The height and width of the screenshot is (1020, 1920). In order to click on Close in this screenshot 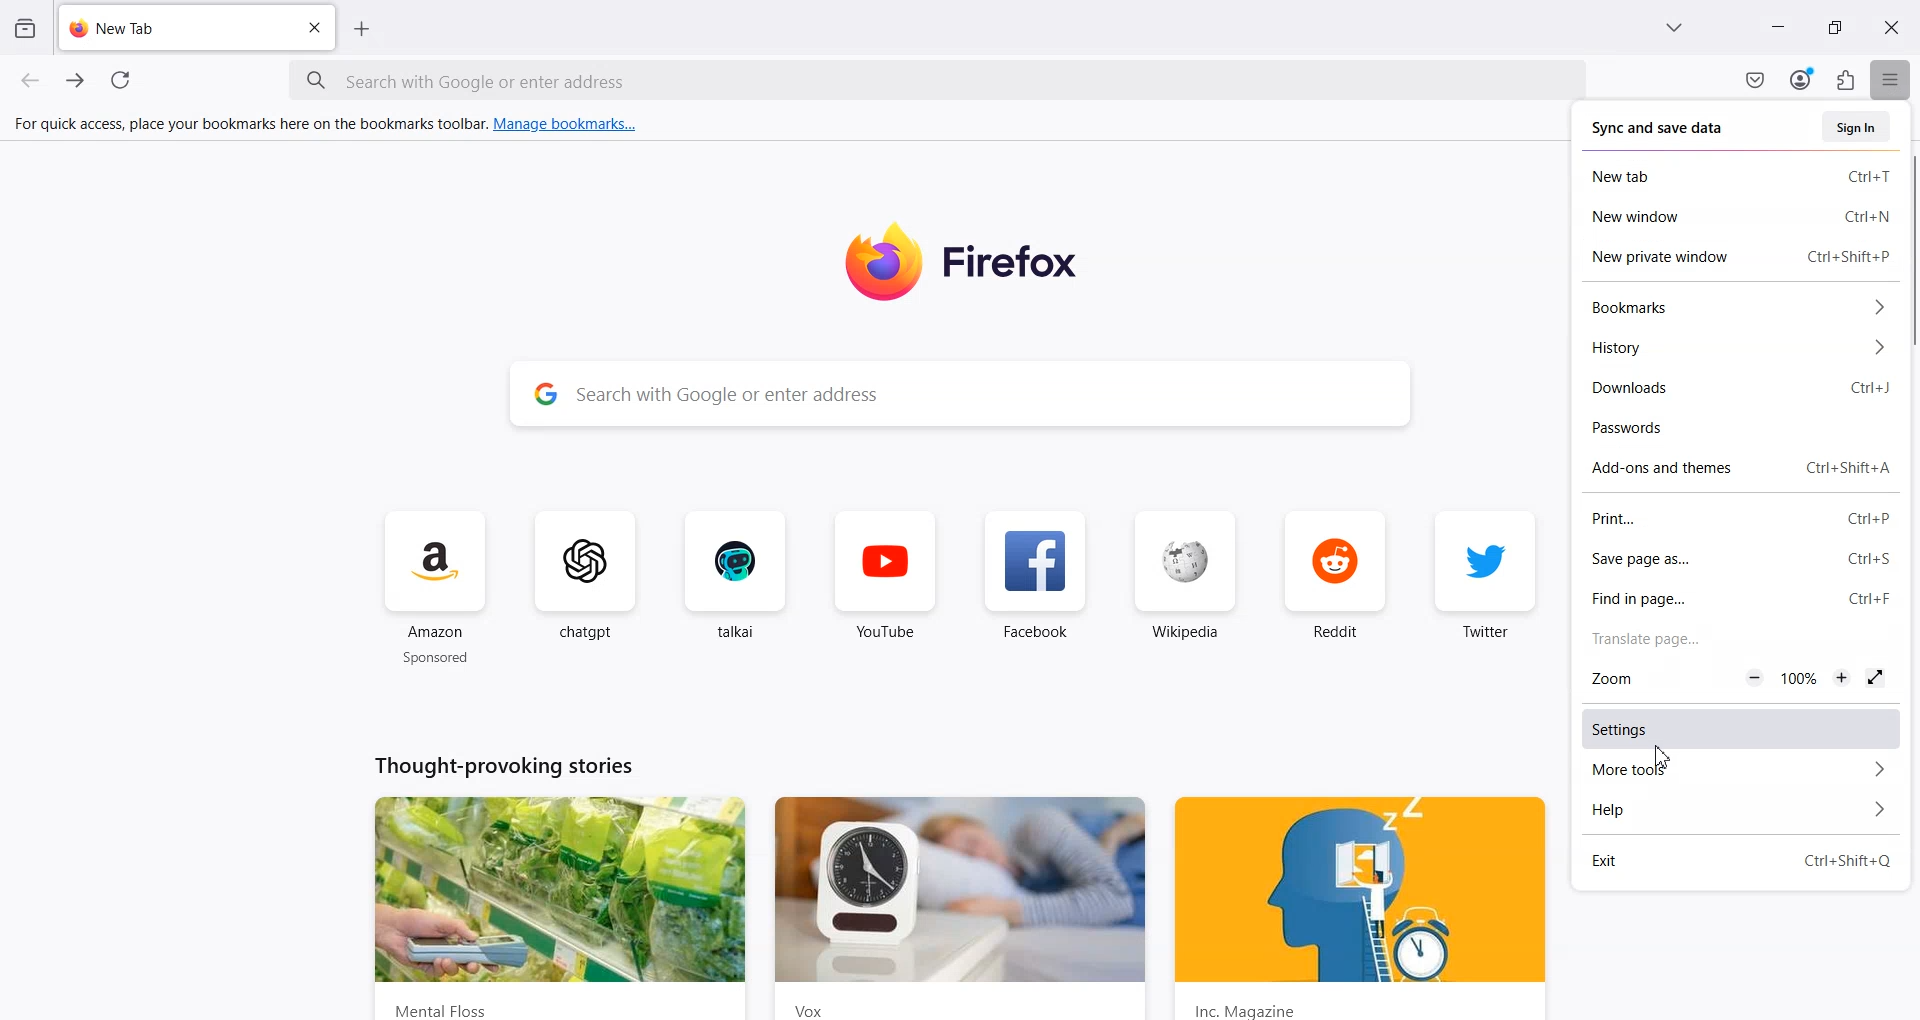, I will do `click(313, 29)`.